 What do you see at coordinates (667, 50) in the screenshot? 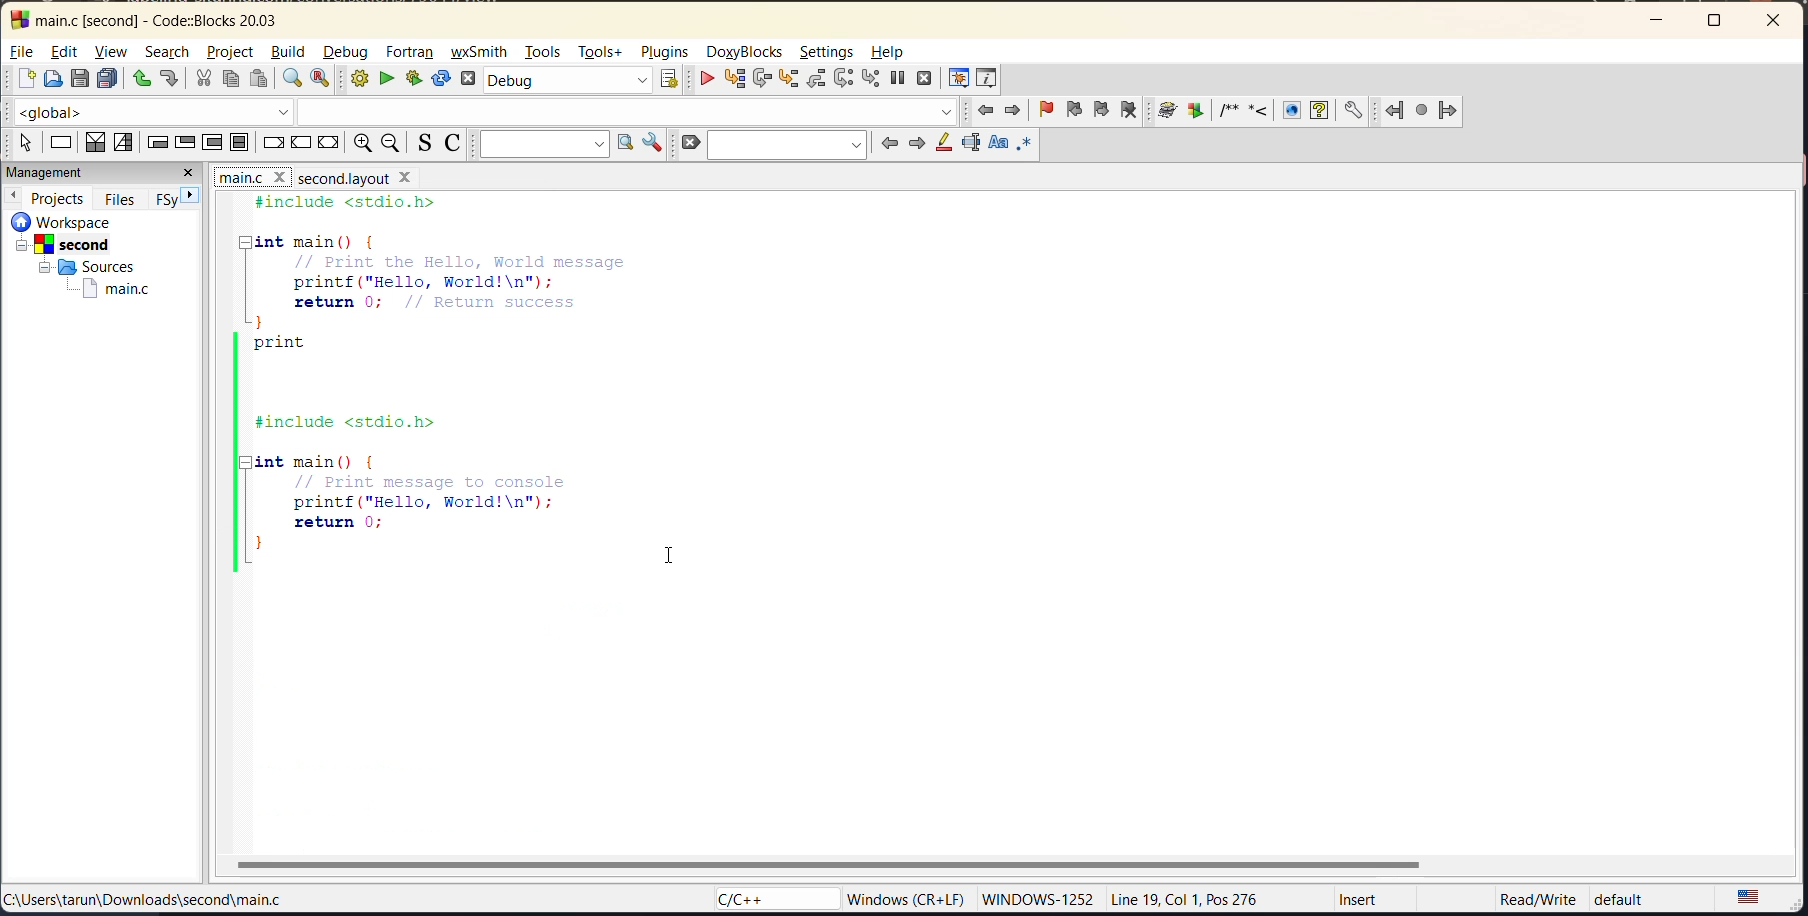
I see `plugins` at bounding box center [667, 50].